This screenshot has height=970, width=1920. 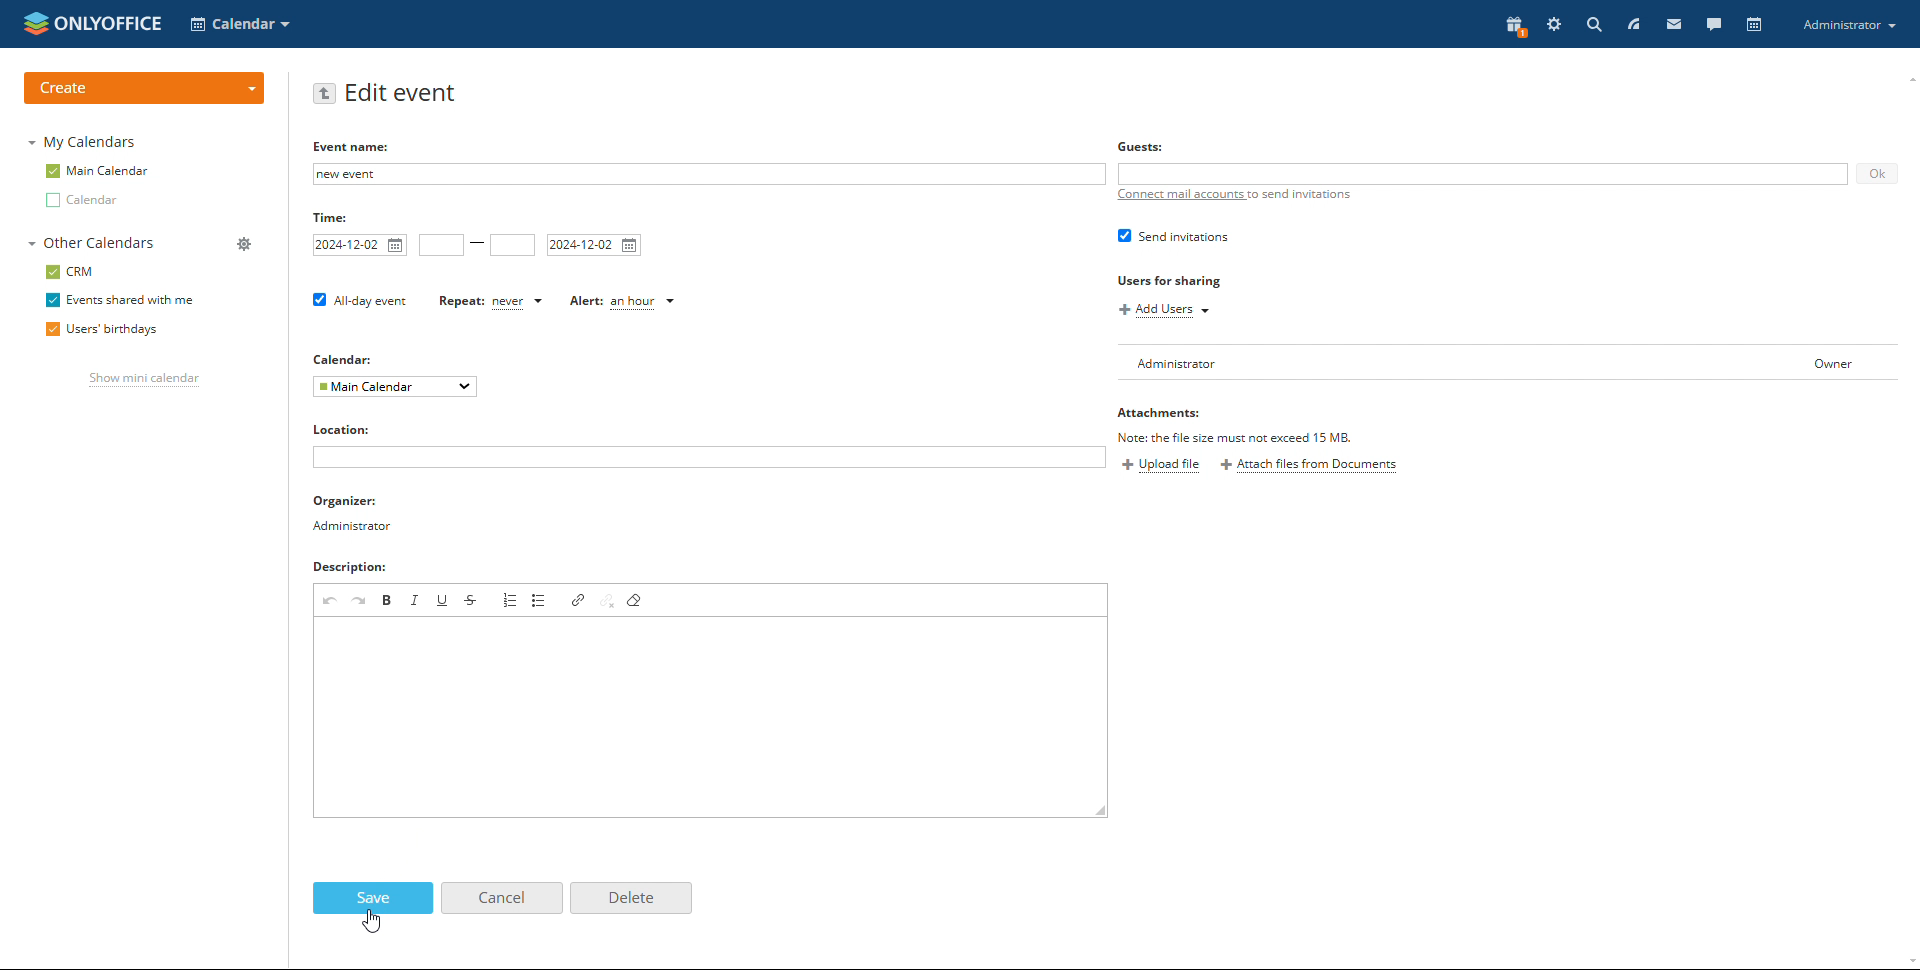 What do you see at coordinates (443, 600) in the screenshot?
I see `underline` at bounding box center [443, 600].